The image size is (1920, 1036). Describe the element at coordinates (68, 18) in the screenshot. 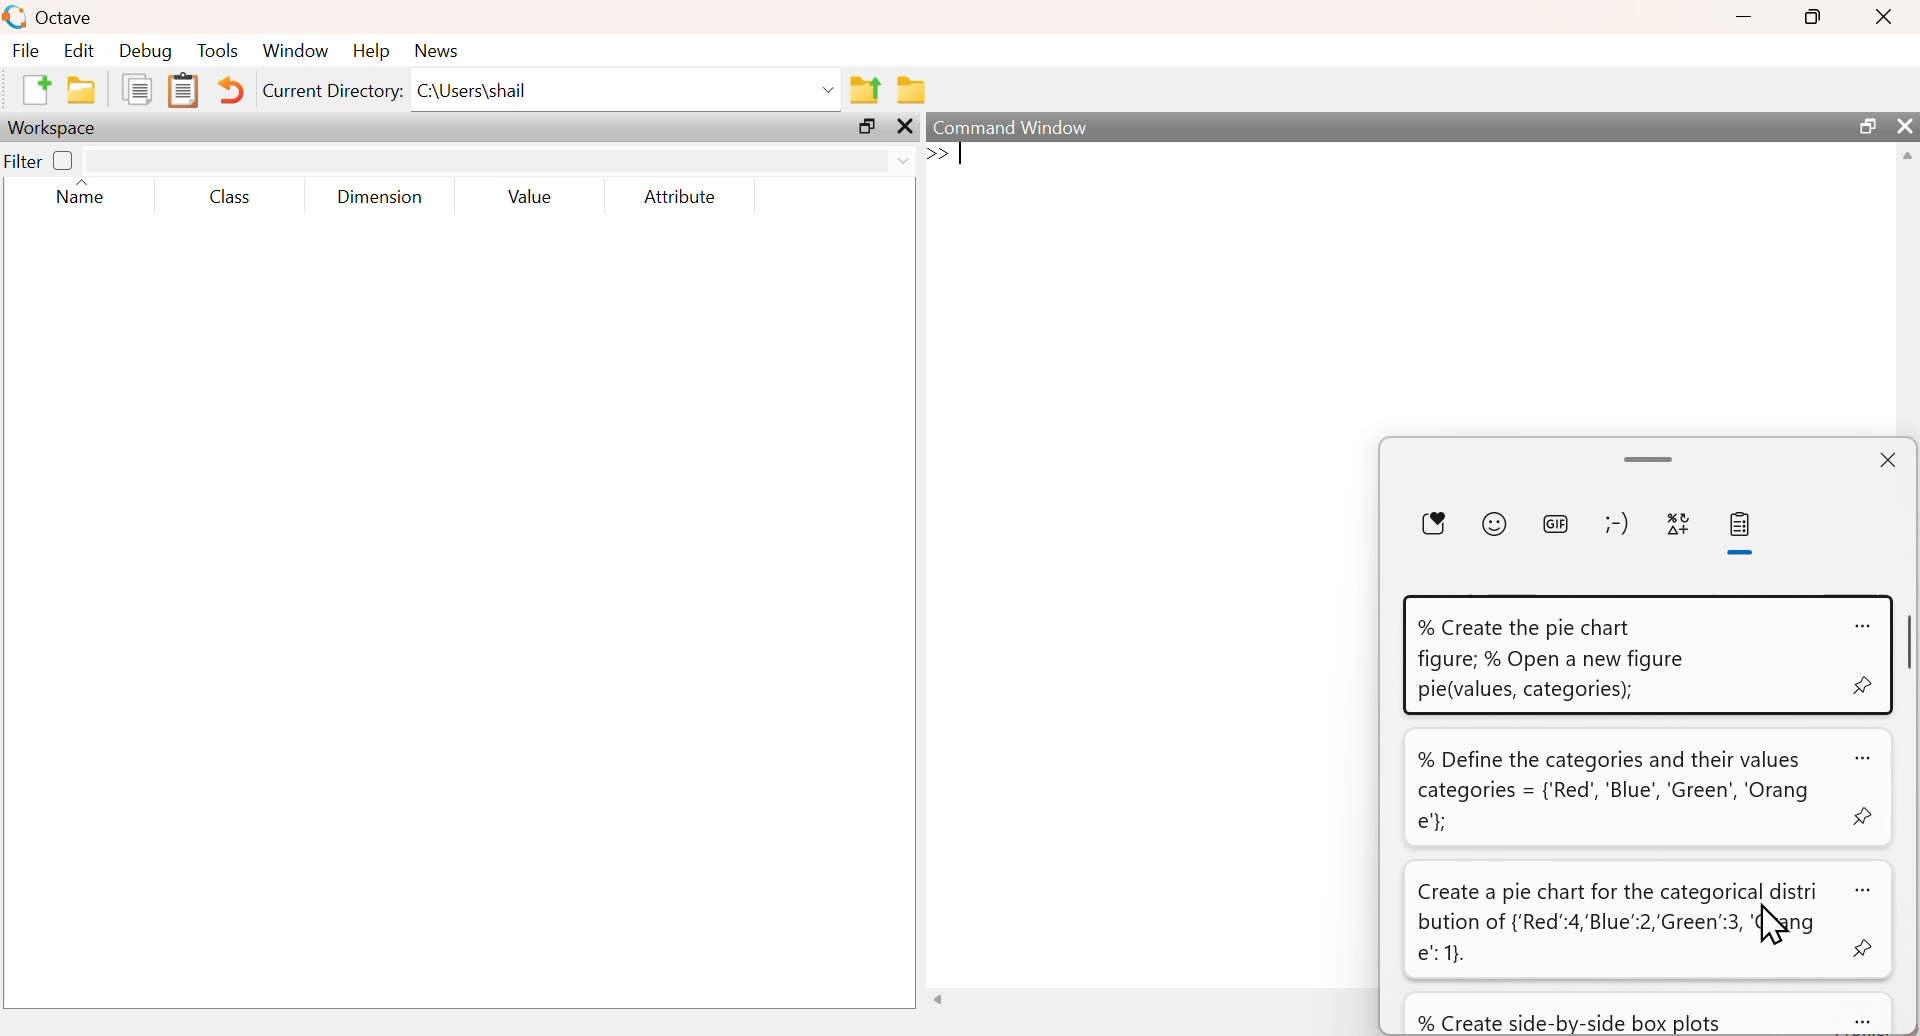

I see `Octave` at that location.